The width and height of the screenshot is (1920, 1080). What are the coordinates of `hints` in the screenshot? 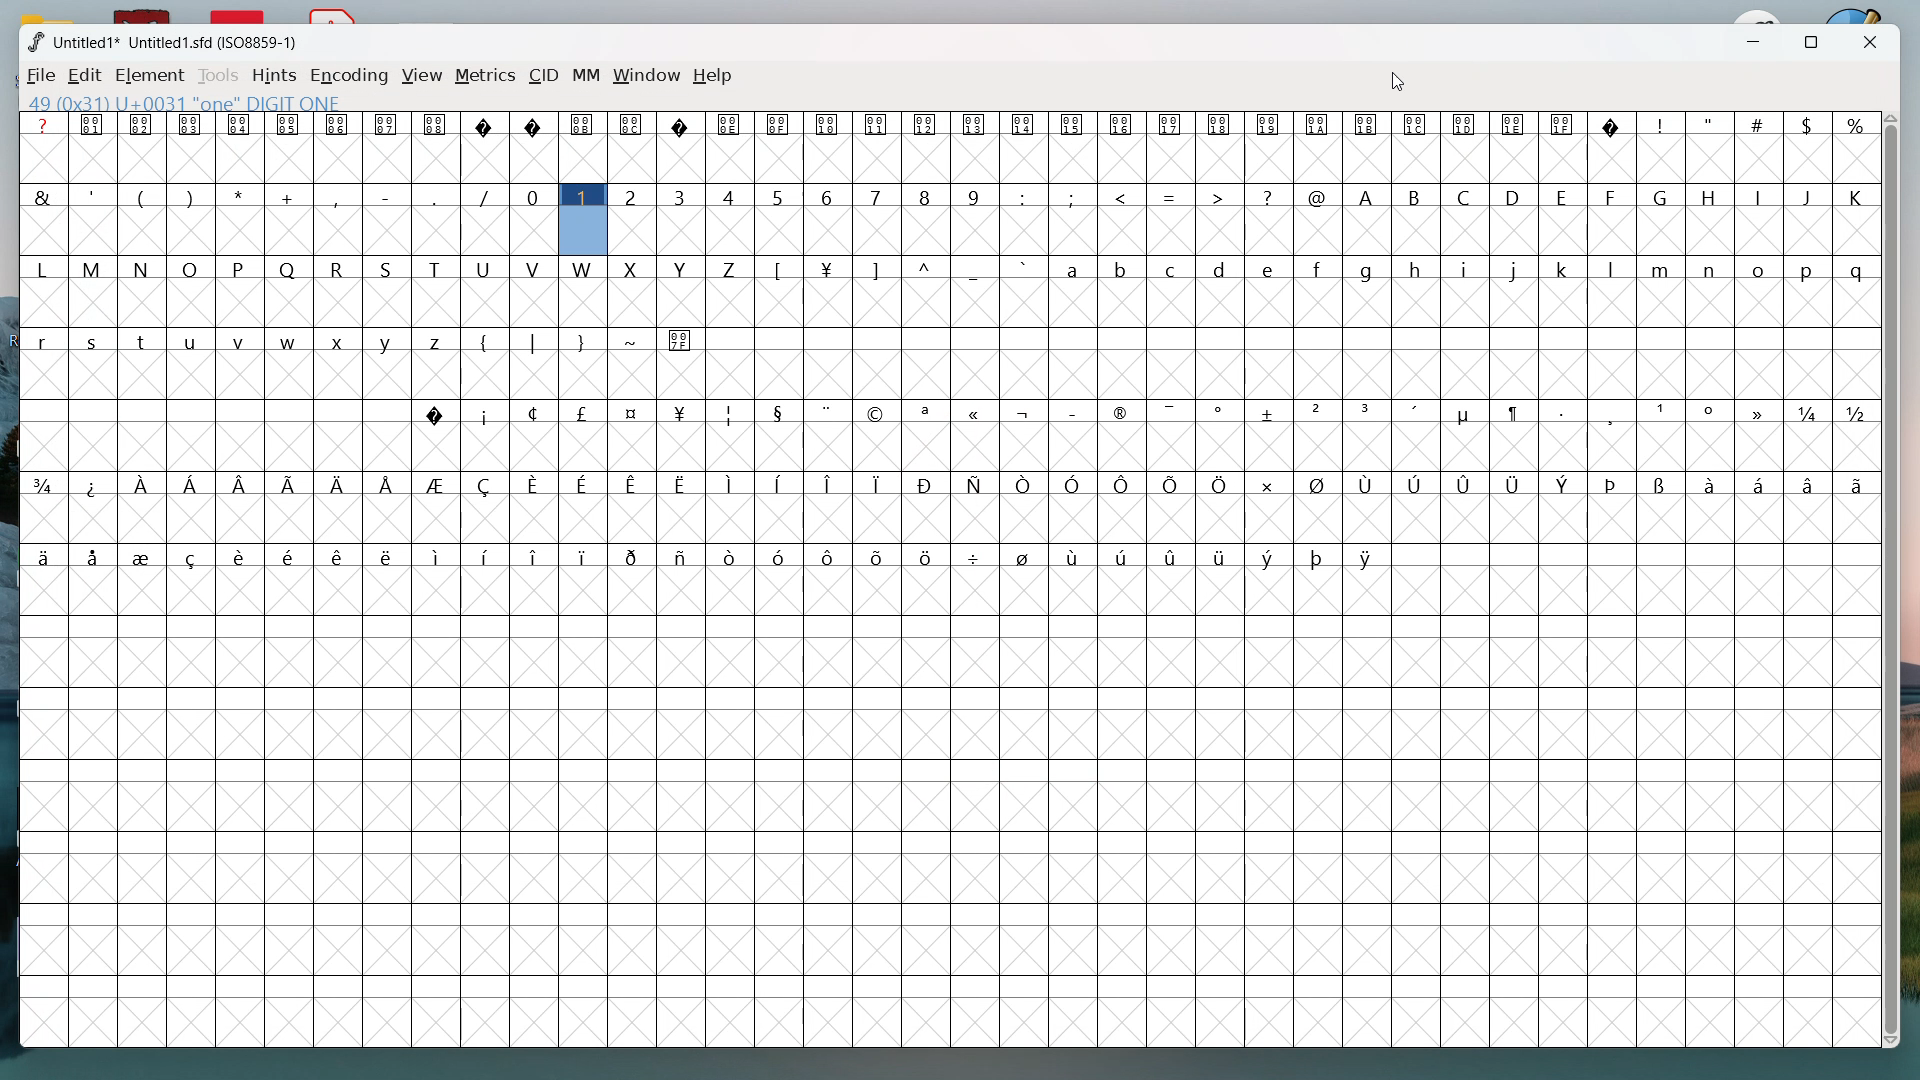 It's located at (273, 75).